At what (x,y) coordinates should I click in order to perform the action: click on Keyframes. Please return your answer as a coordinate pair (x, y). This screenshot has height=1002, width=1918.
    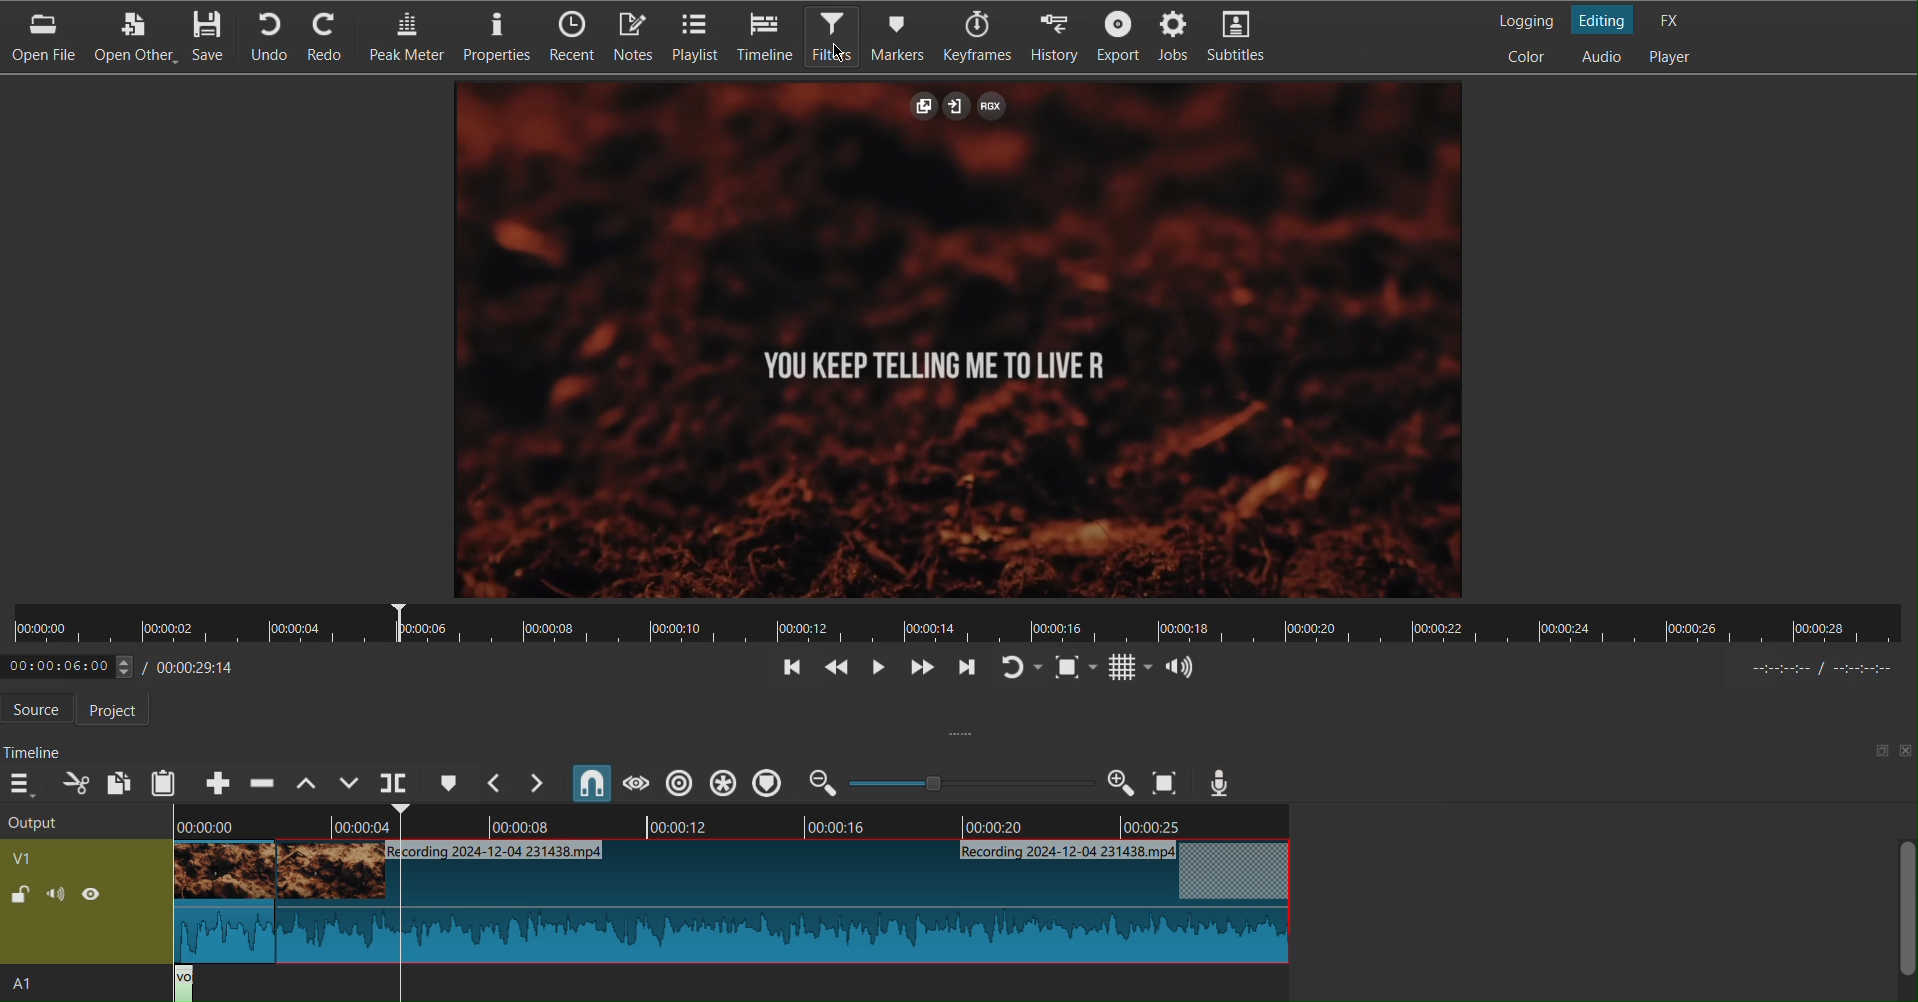
    Looking at the image, I should click on (980, 37).